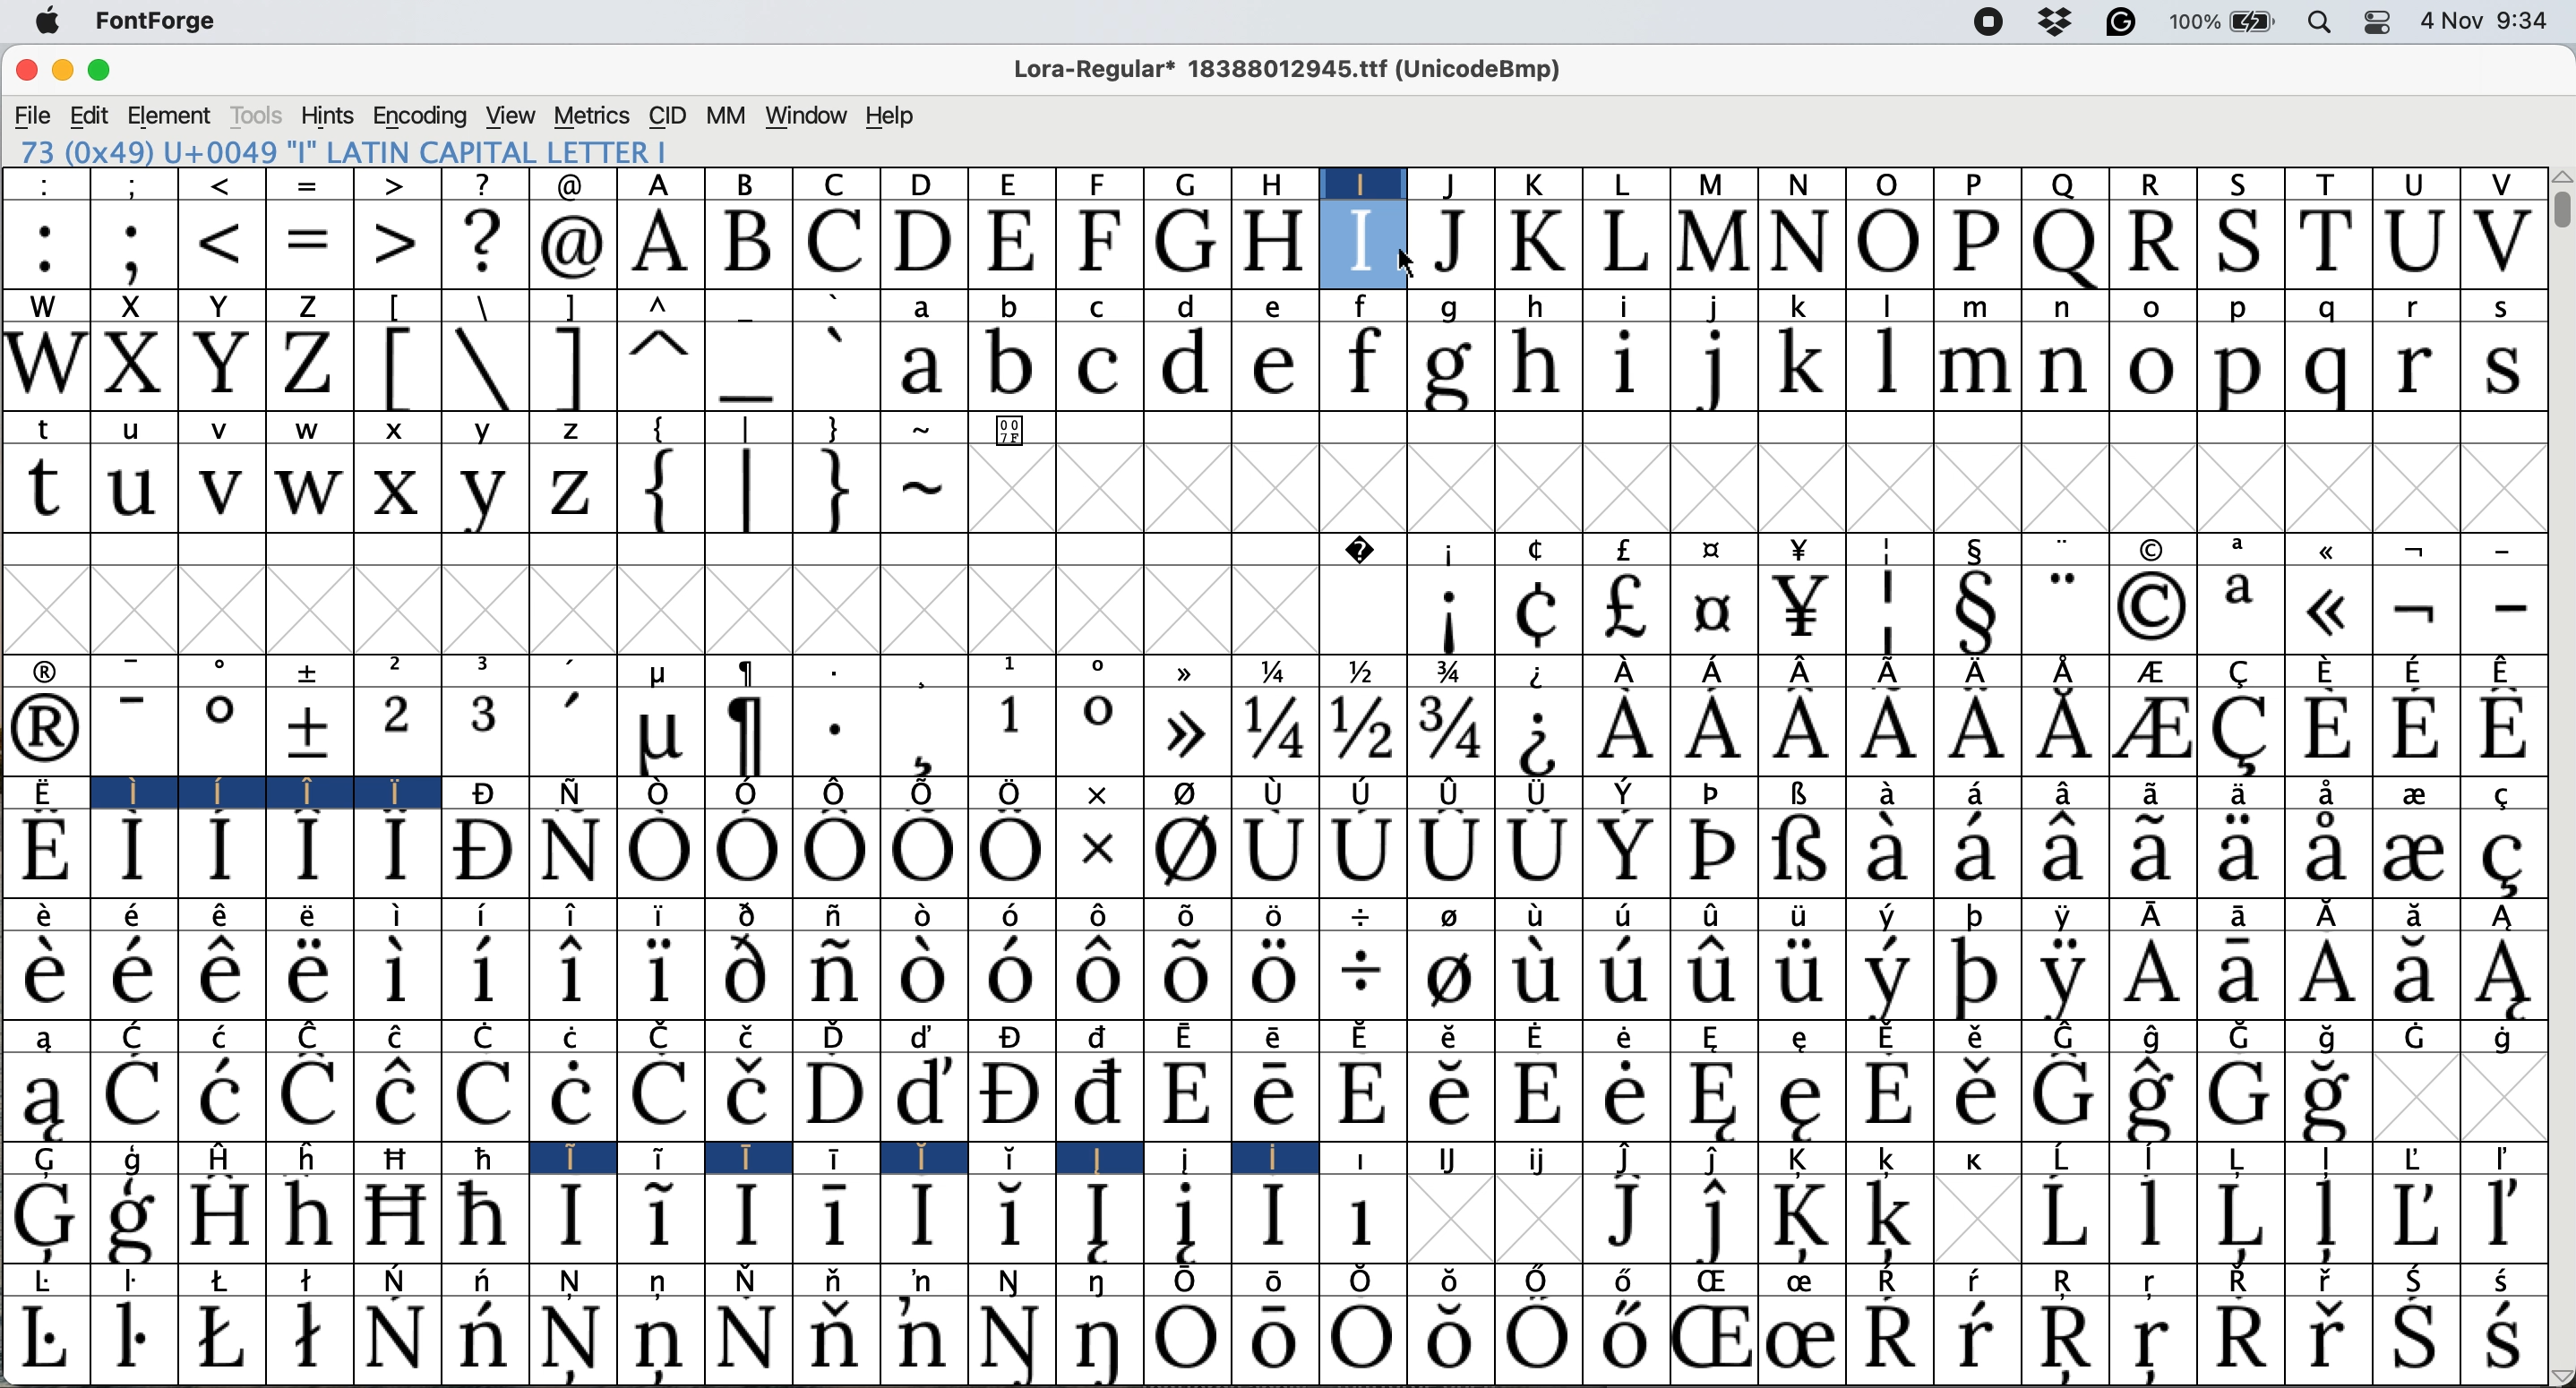 This screenshot has width=2576, height=1388. Describe the element at coordinates (1015, 1036) in the screenshot. I see `Symbol` at that location.